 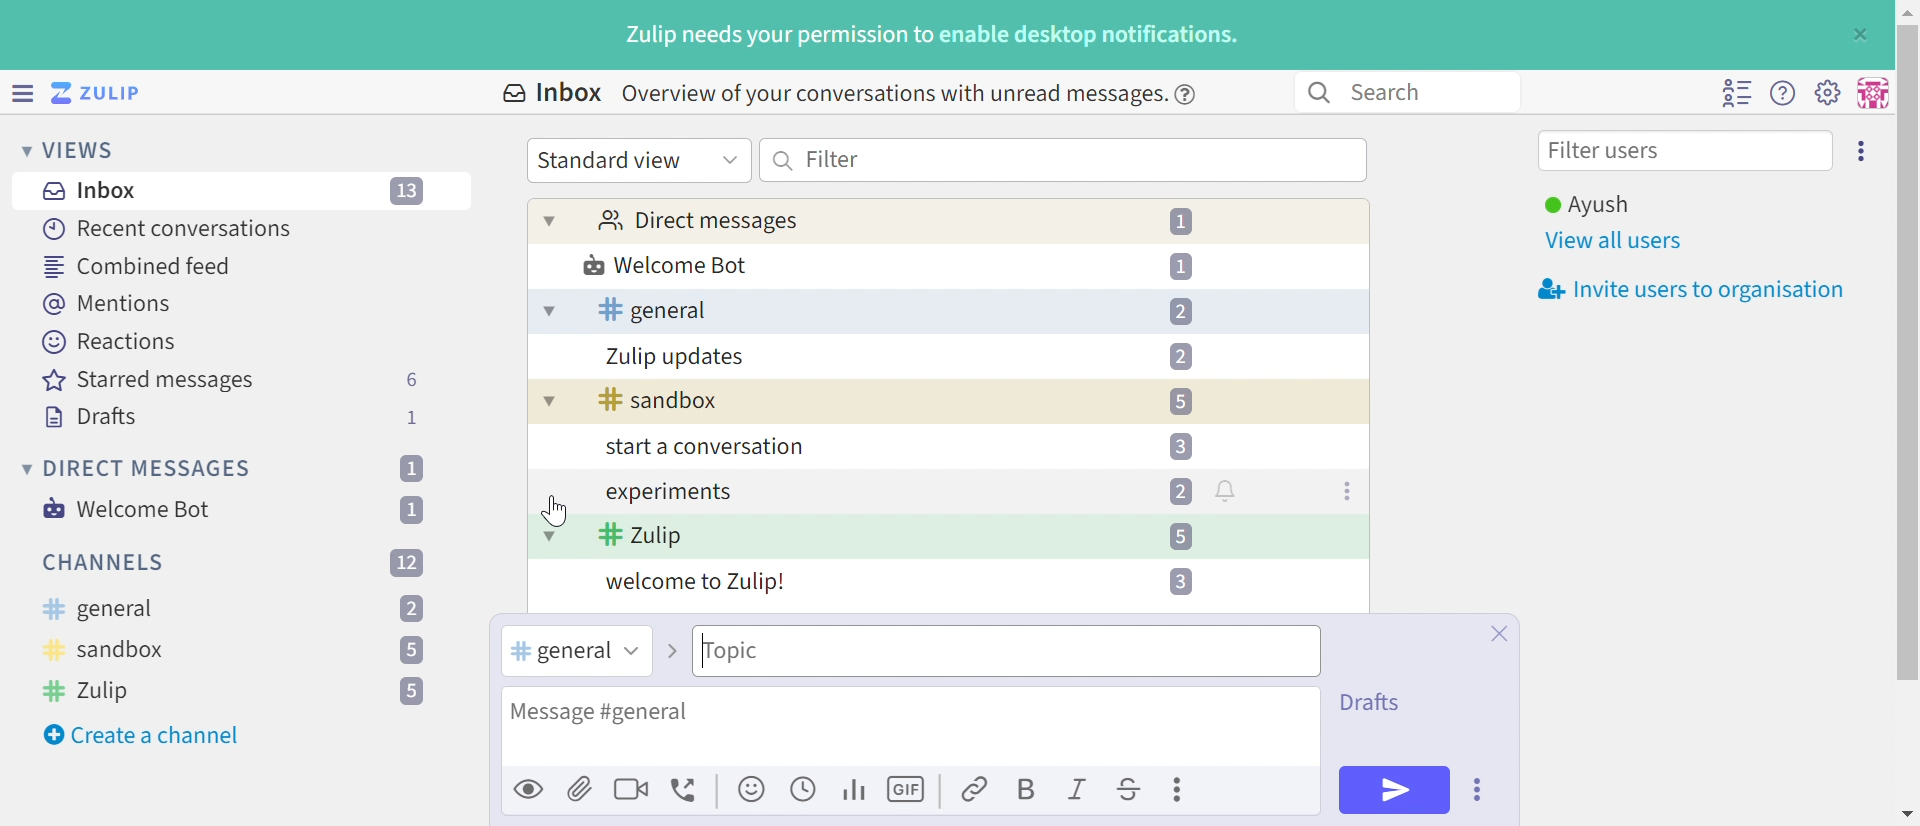 What do you see at coordinates (169, 228) in the screenshot?
I see `Recent conversations` at bounding box center [169, 228].